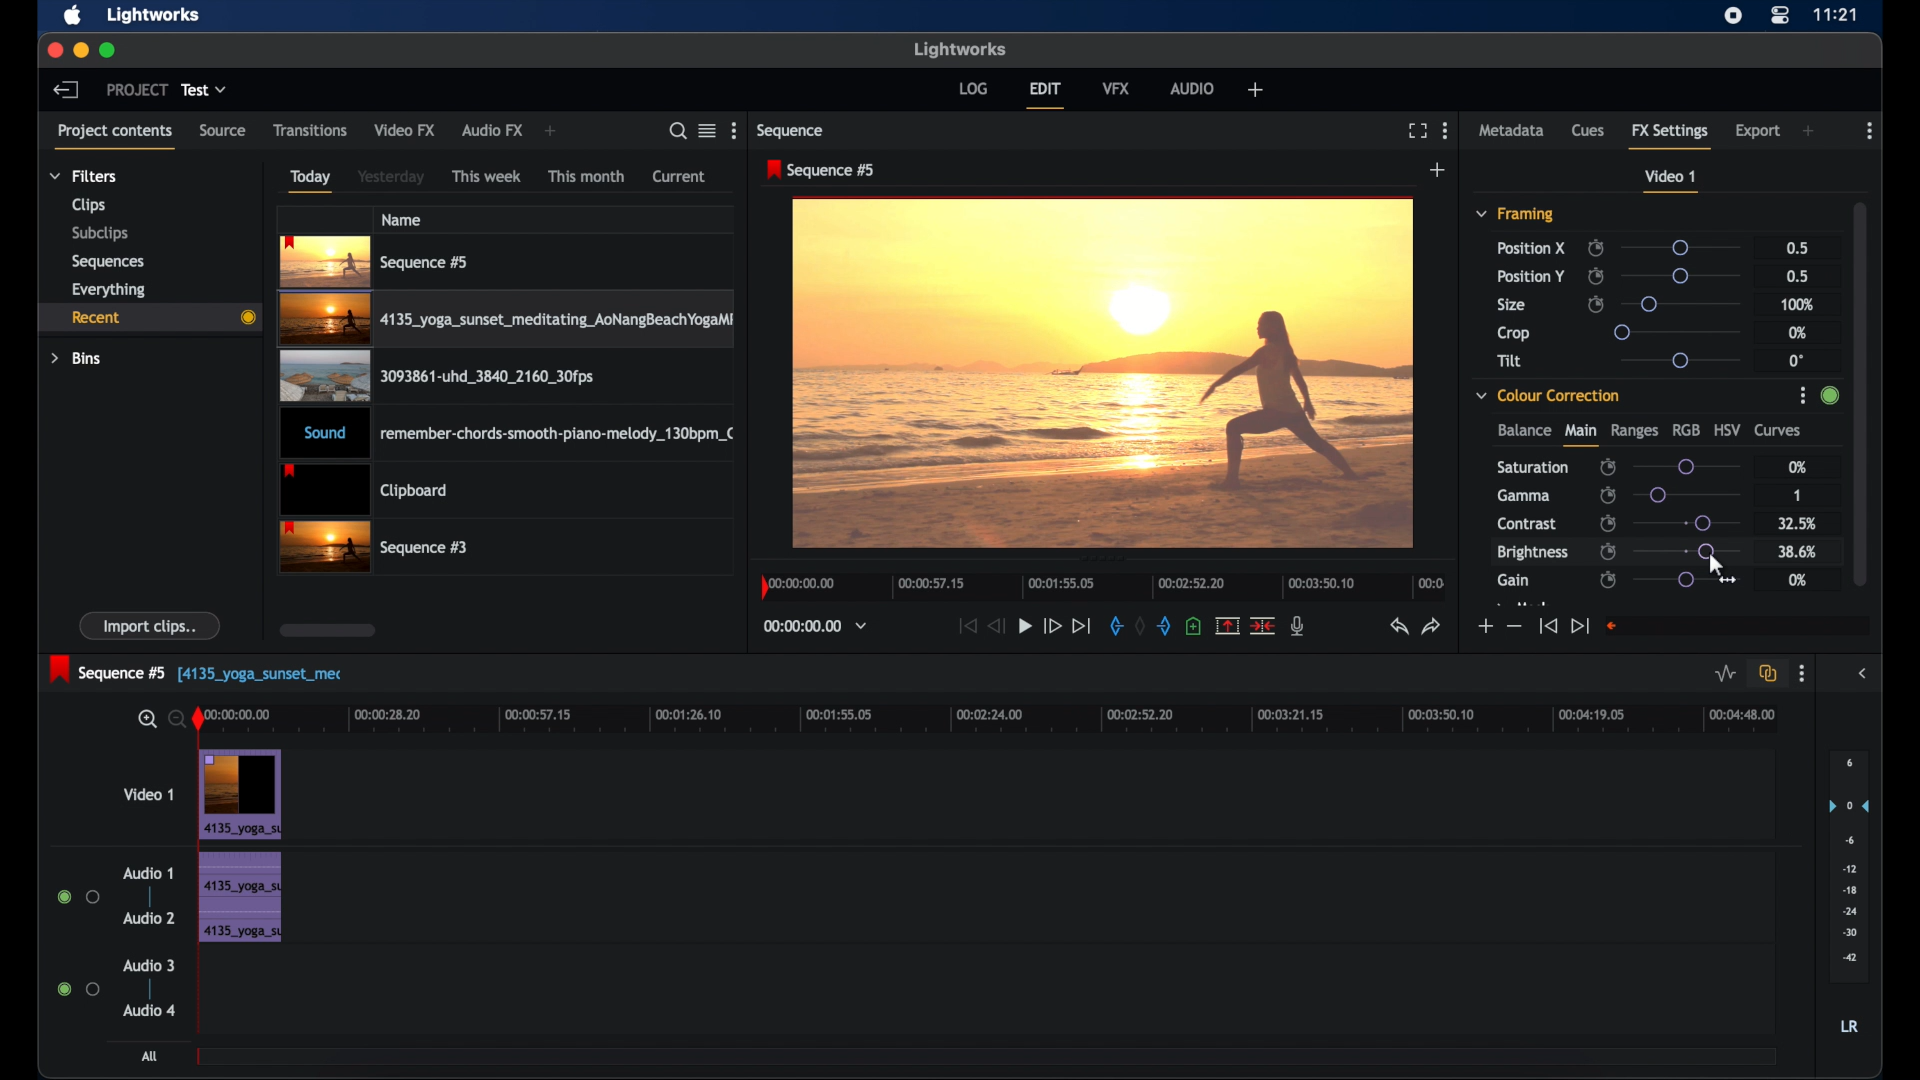  I want to click on add, so click(550, 131).